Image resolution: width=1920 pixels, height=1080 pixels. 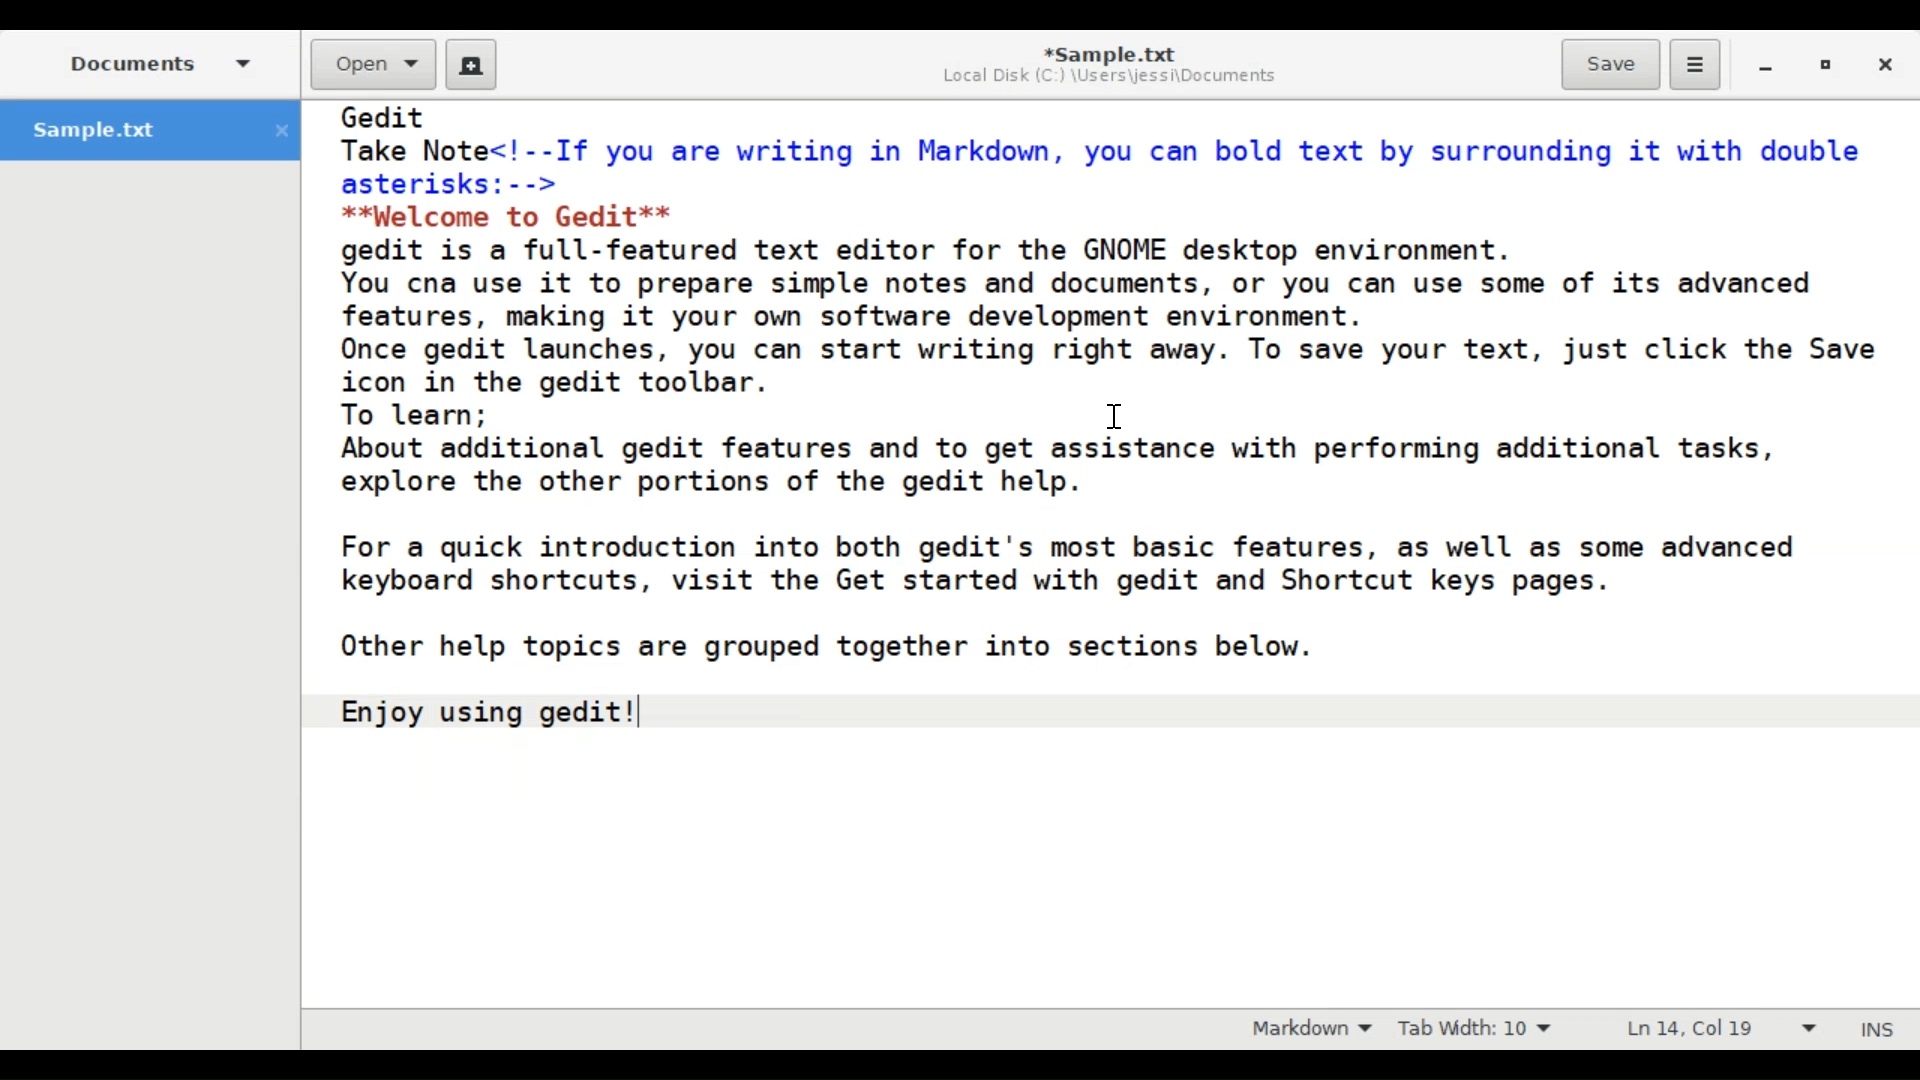 What do you see at coordinates (1105, 79) in the screenshot?
I see `Local Disk (C-) \Users\iessi\Documents` at bounding box center [1105, 79].